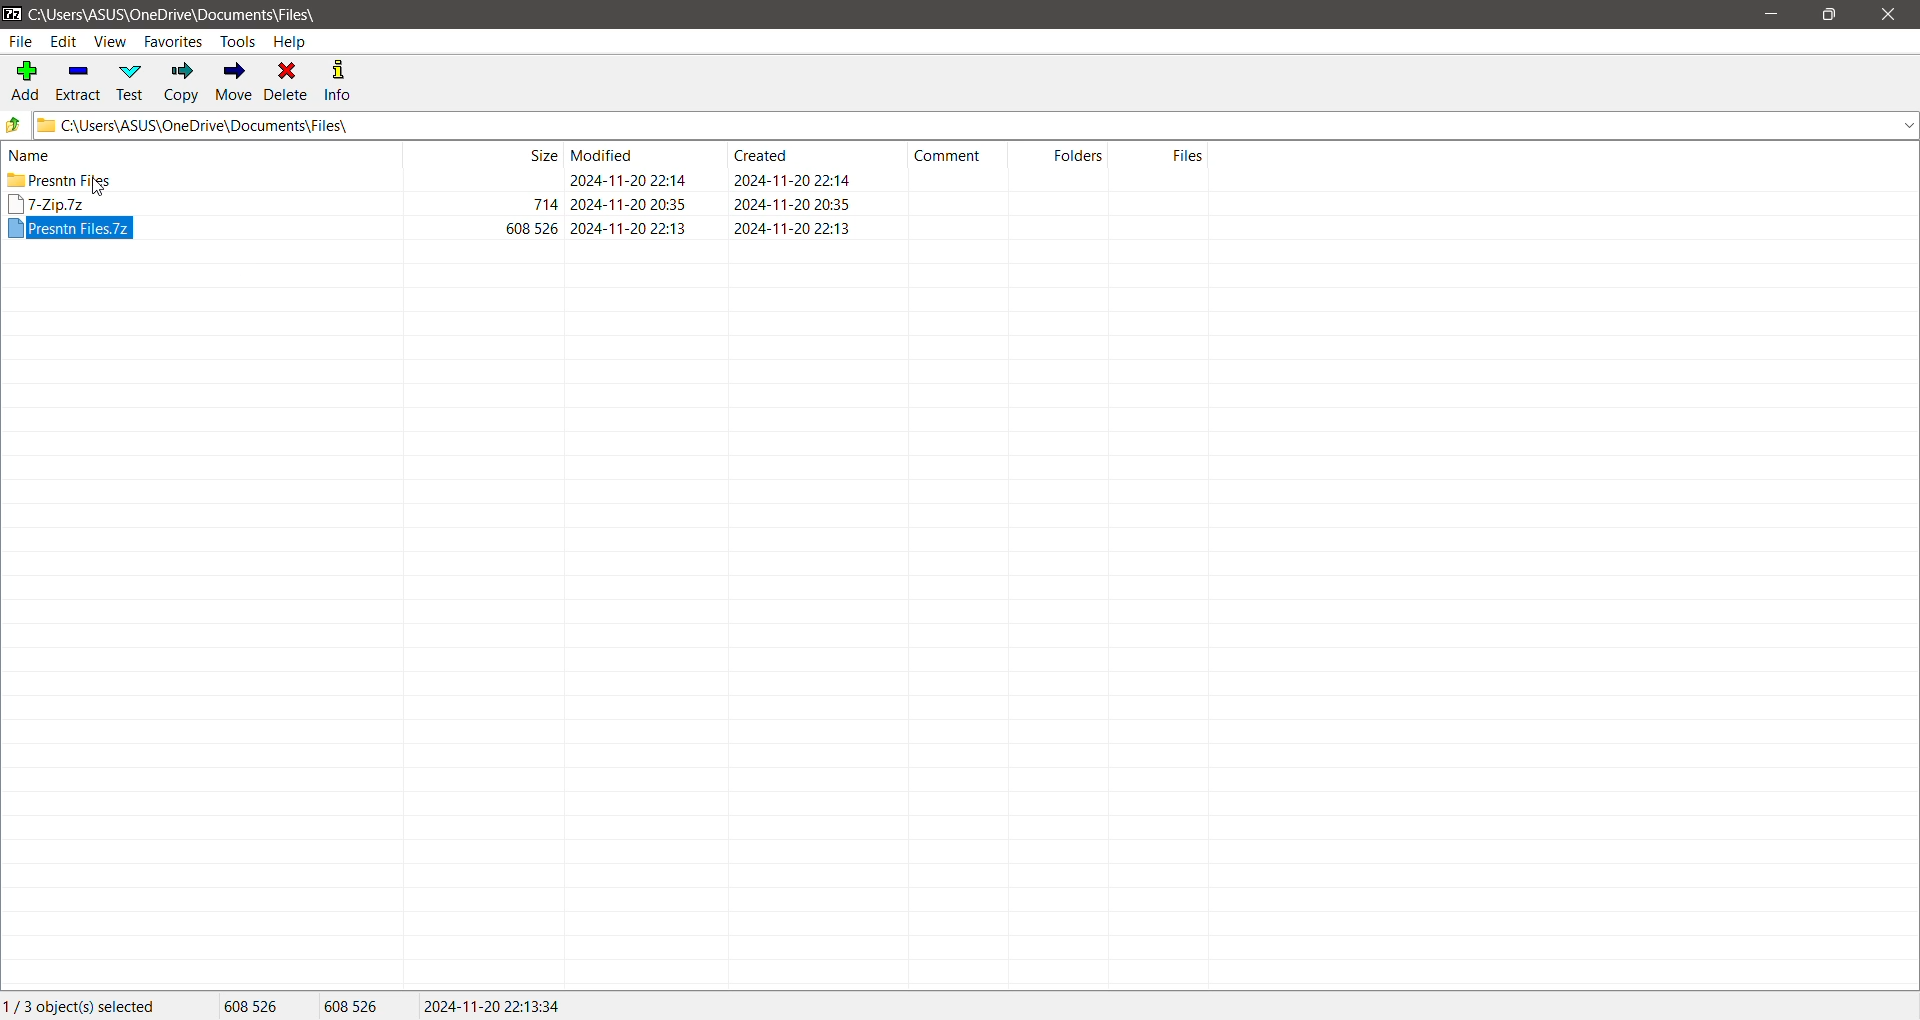  What do you see at coordinates (544, 203) in the screenshot?
I see `size` at bounding box center [544, 203].